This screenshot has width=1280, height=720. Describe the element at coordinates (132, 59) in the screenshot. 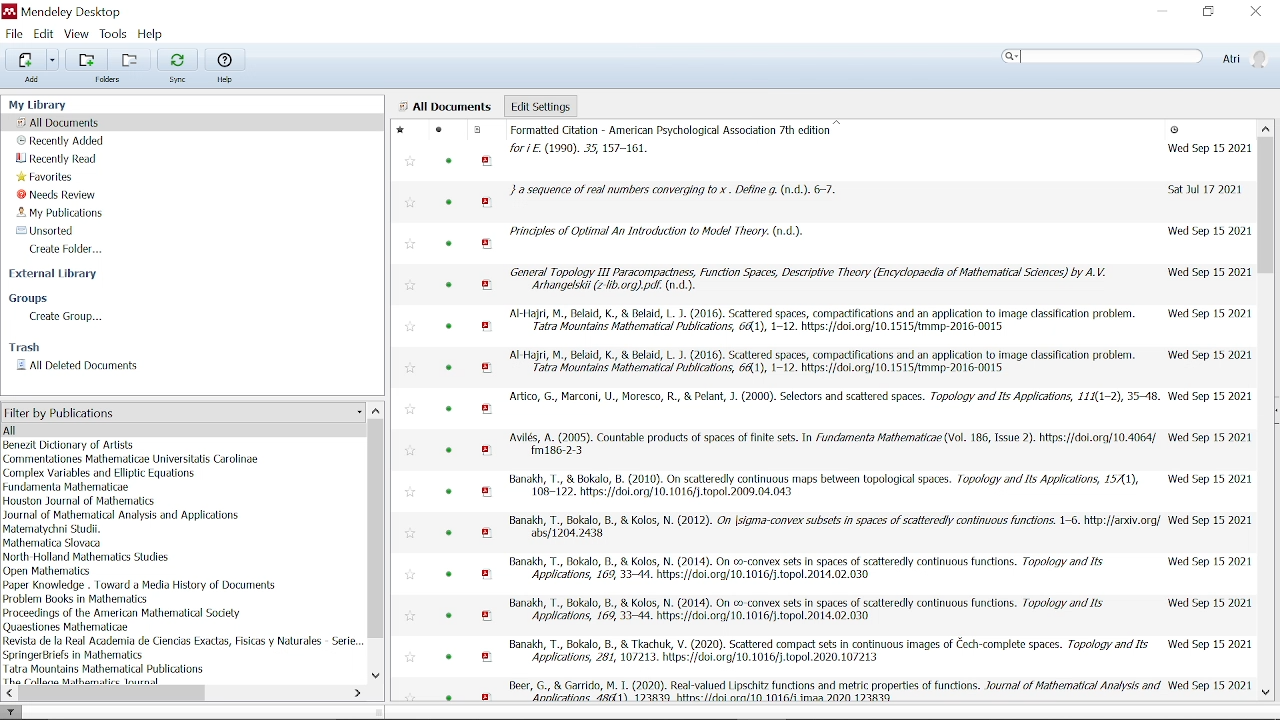

I see `Add folder` at that location.